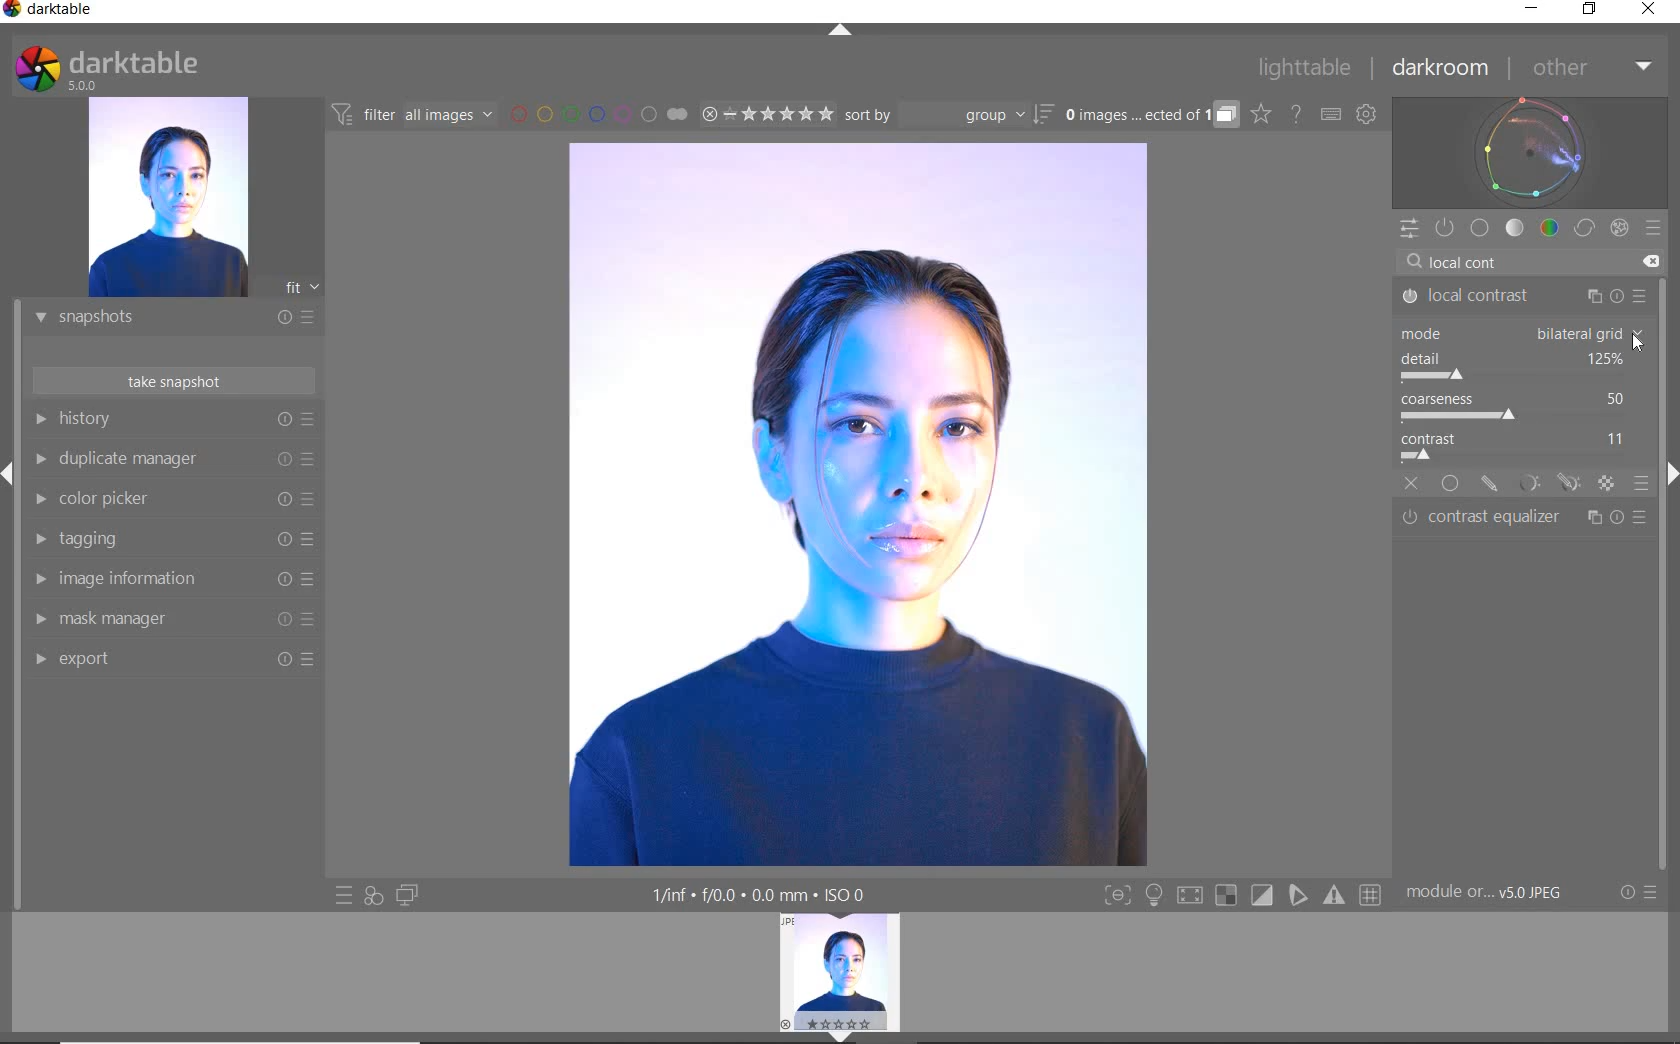  Describe the element at coordinates (1305, 71) in the screenshot. I see `LIGHTTABLE` at that location.